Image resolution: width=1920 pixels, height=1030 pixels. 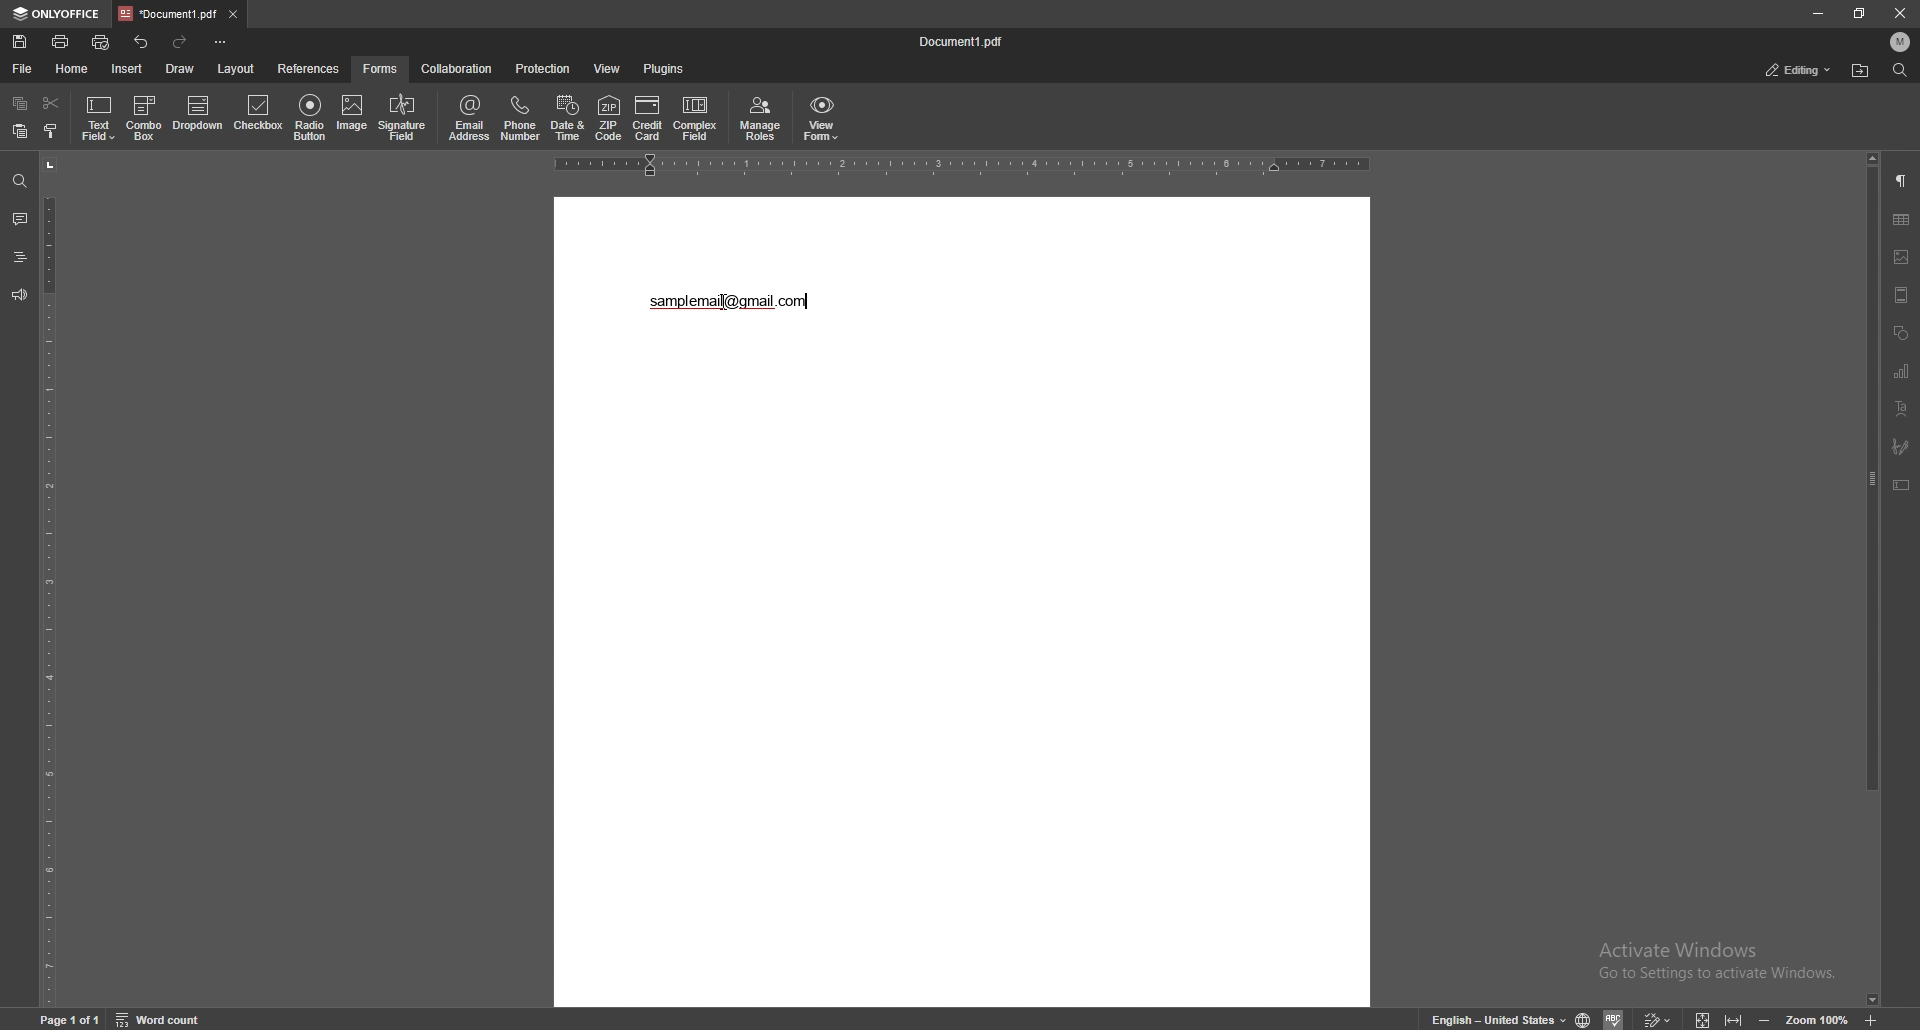 What do you see at coordinates (147, 118) in the screenshot?
I see `combo box` at bounding box center [147, 118].